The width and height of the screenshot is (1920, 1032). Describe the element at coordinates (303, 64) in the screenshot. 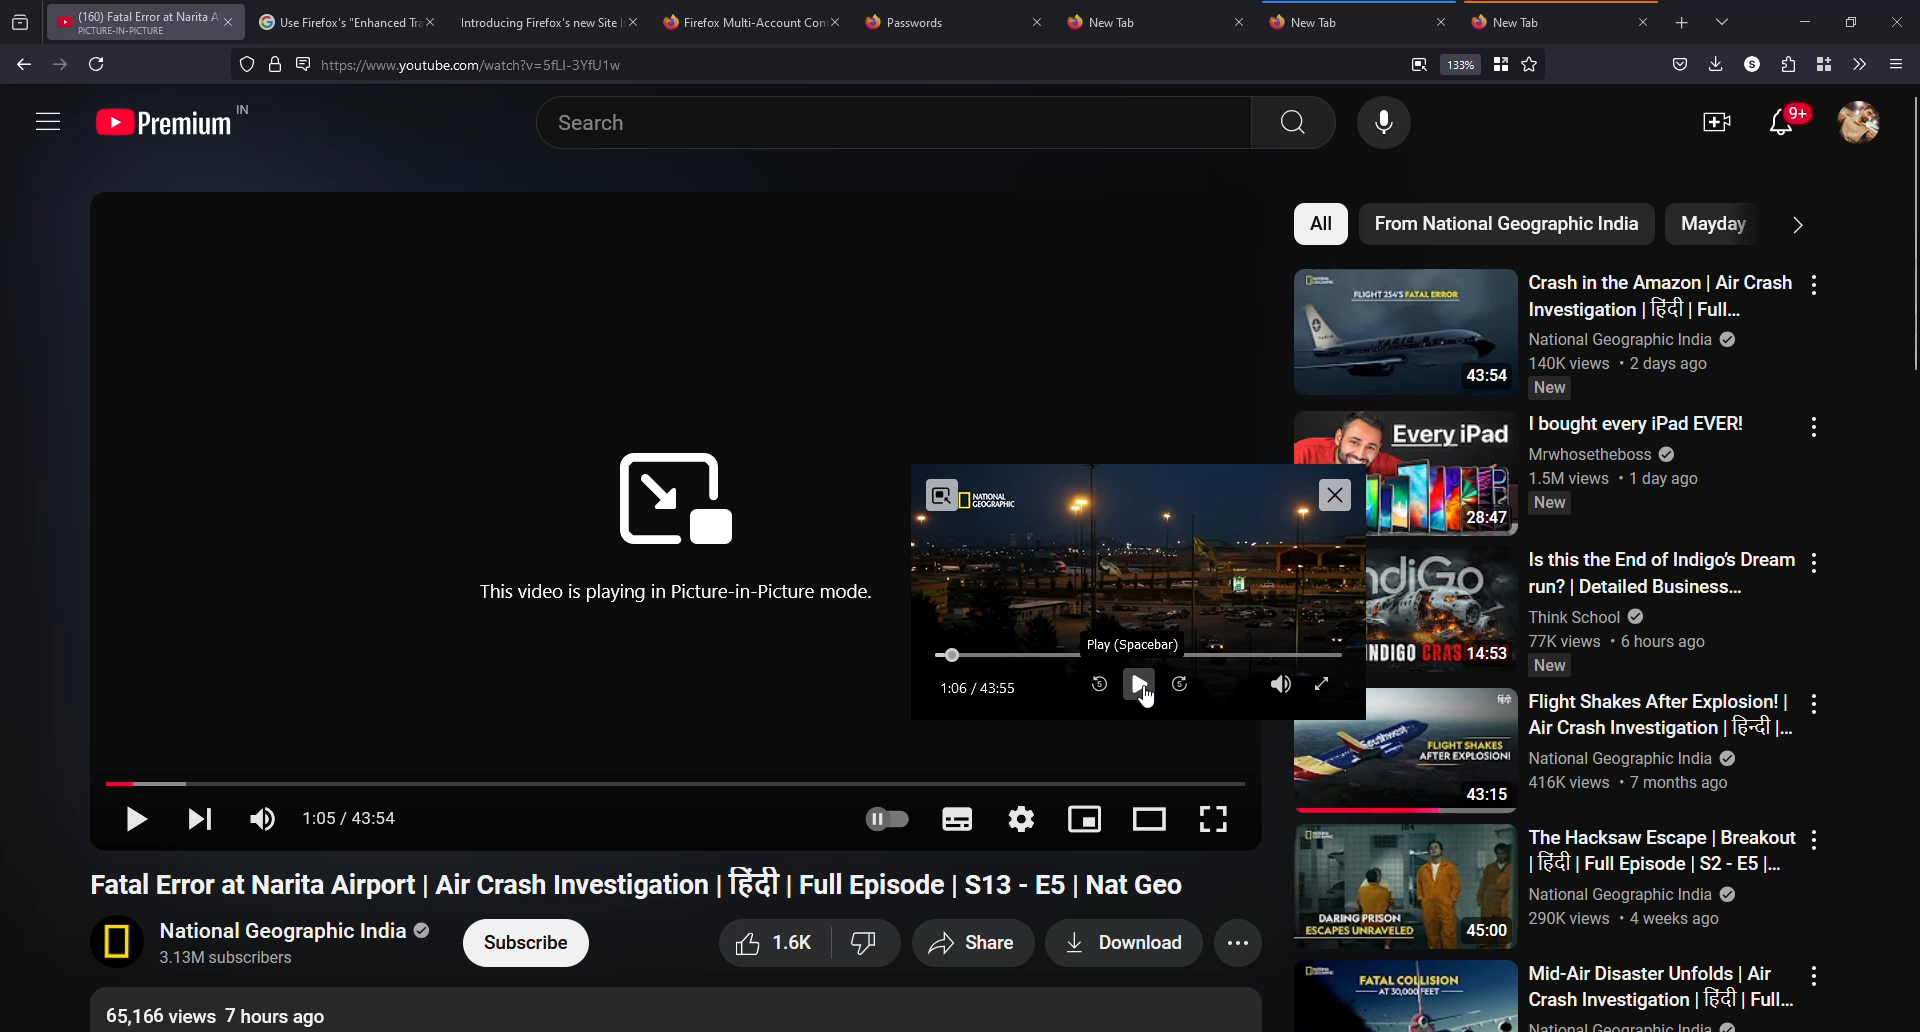

I see `read` at that location.